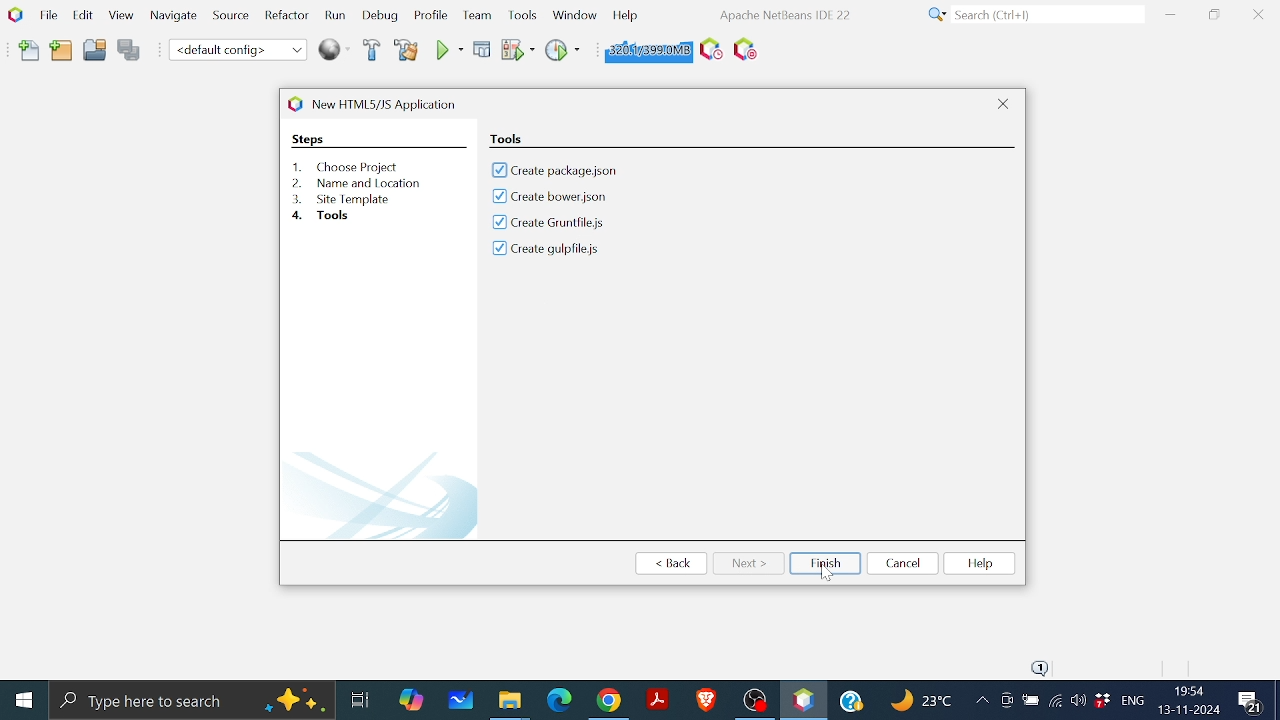  What do you see at coordinates (557, 700) in the screenshot?
I see `Microsoft edge` at bounding box center [557, 700].